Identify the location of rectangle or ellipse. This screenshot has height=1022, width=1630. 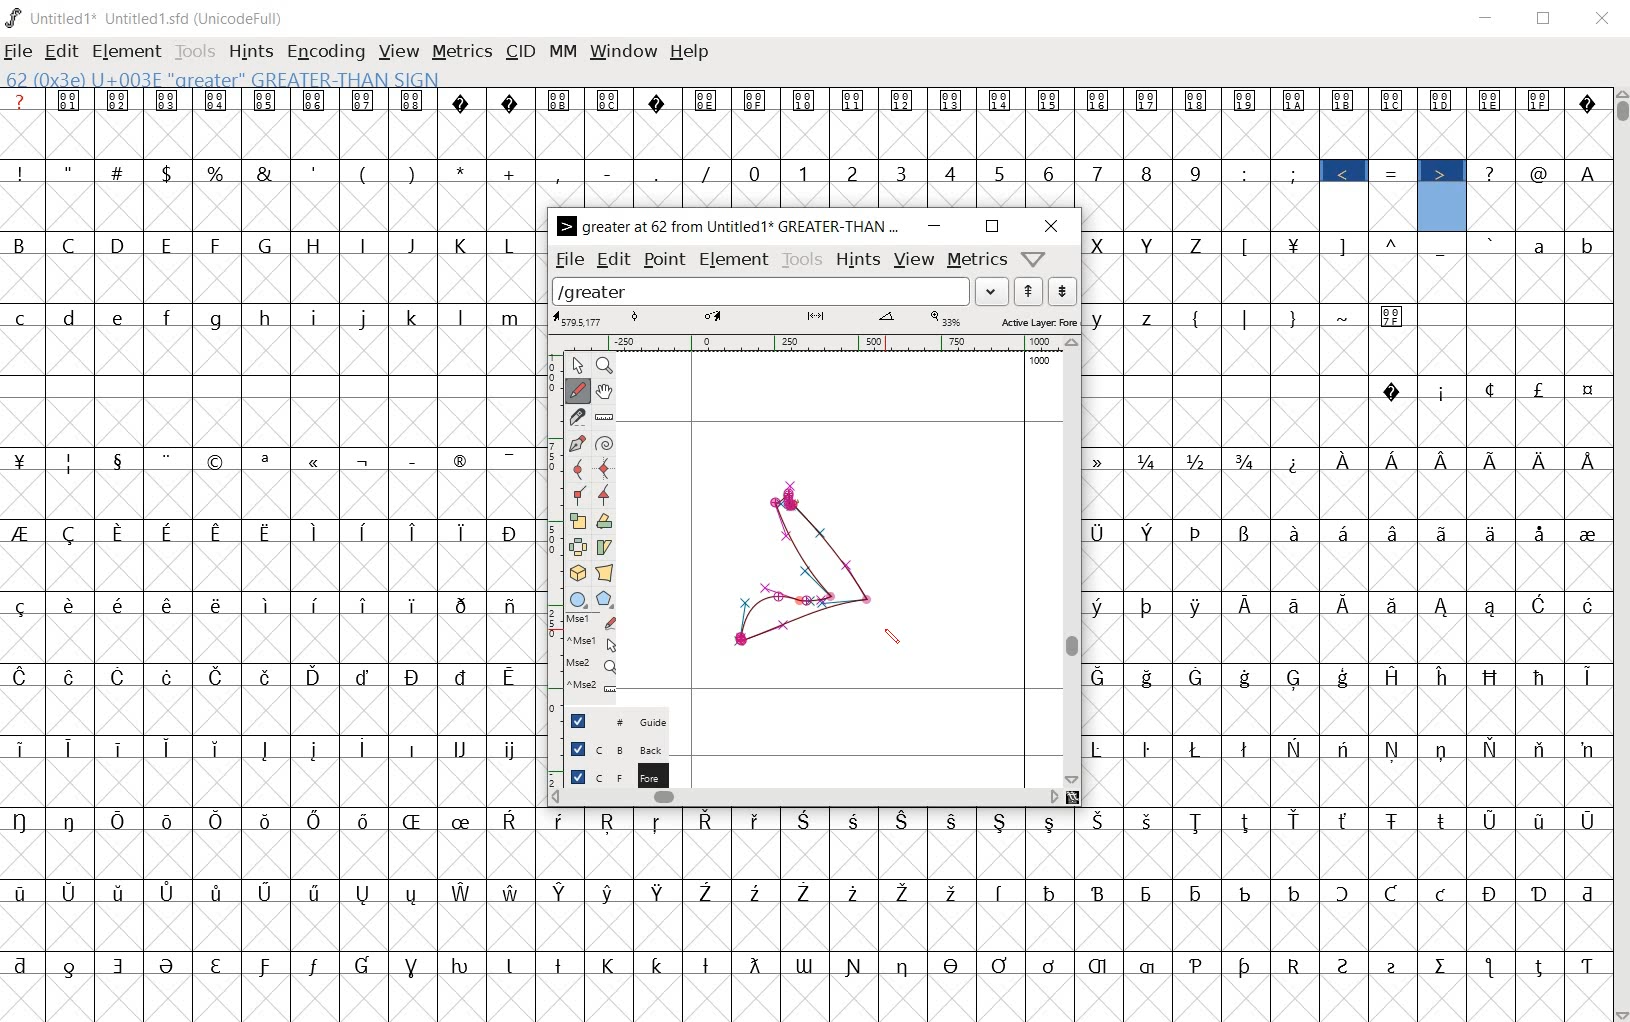
(576, 598).